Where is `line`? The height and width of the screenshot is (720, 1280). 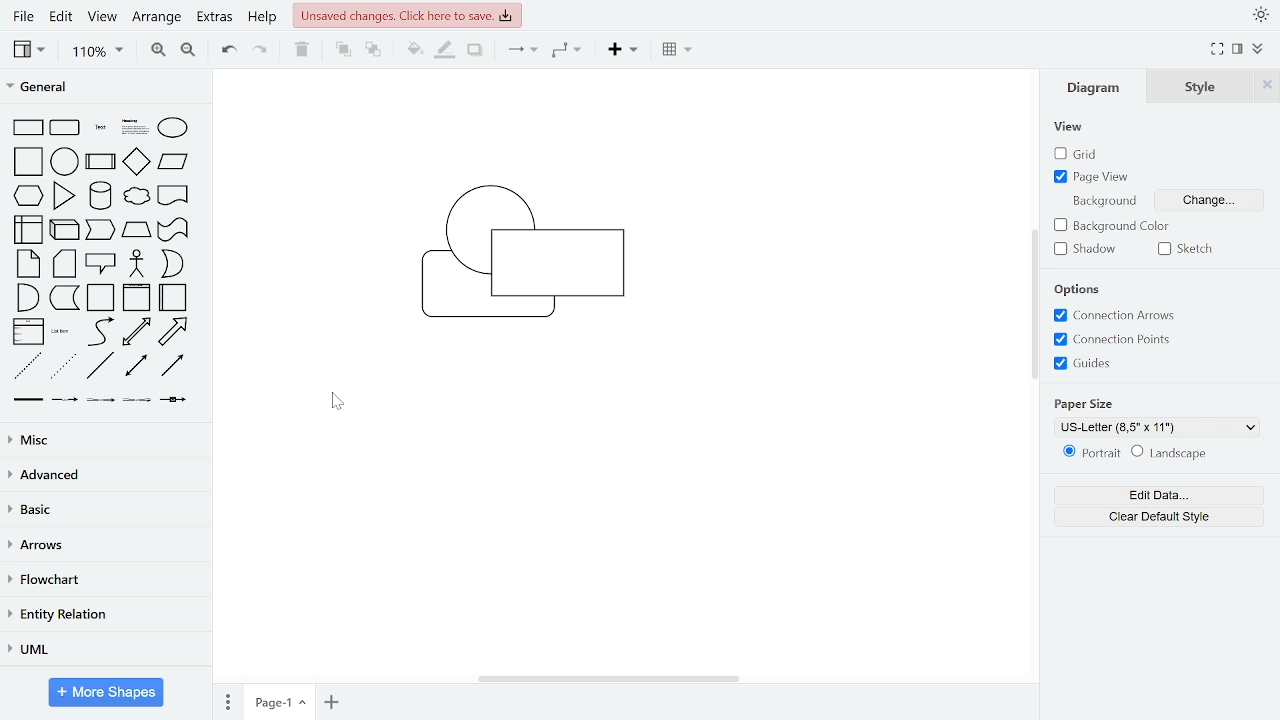 line is located at coordinates (102, 366).